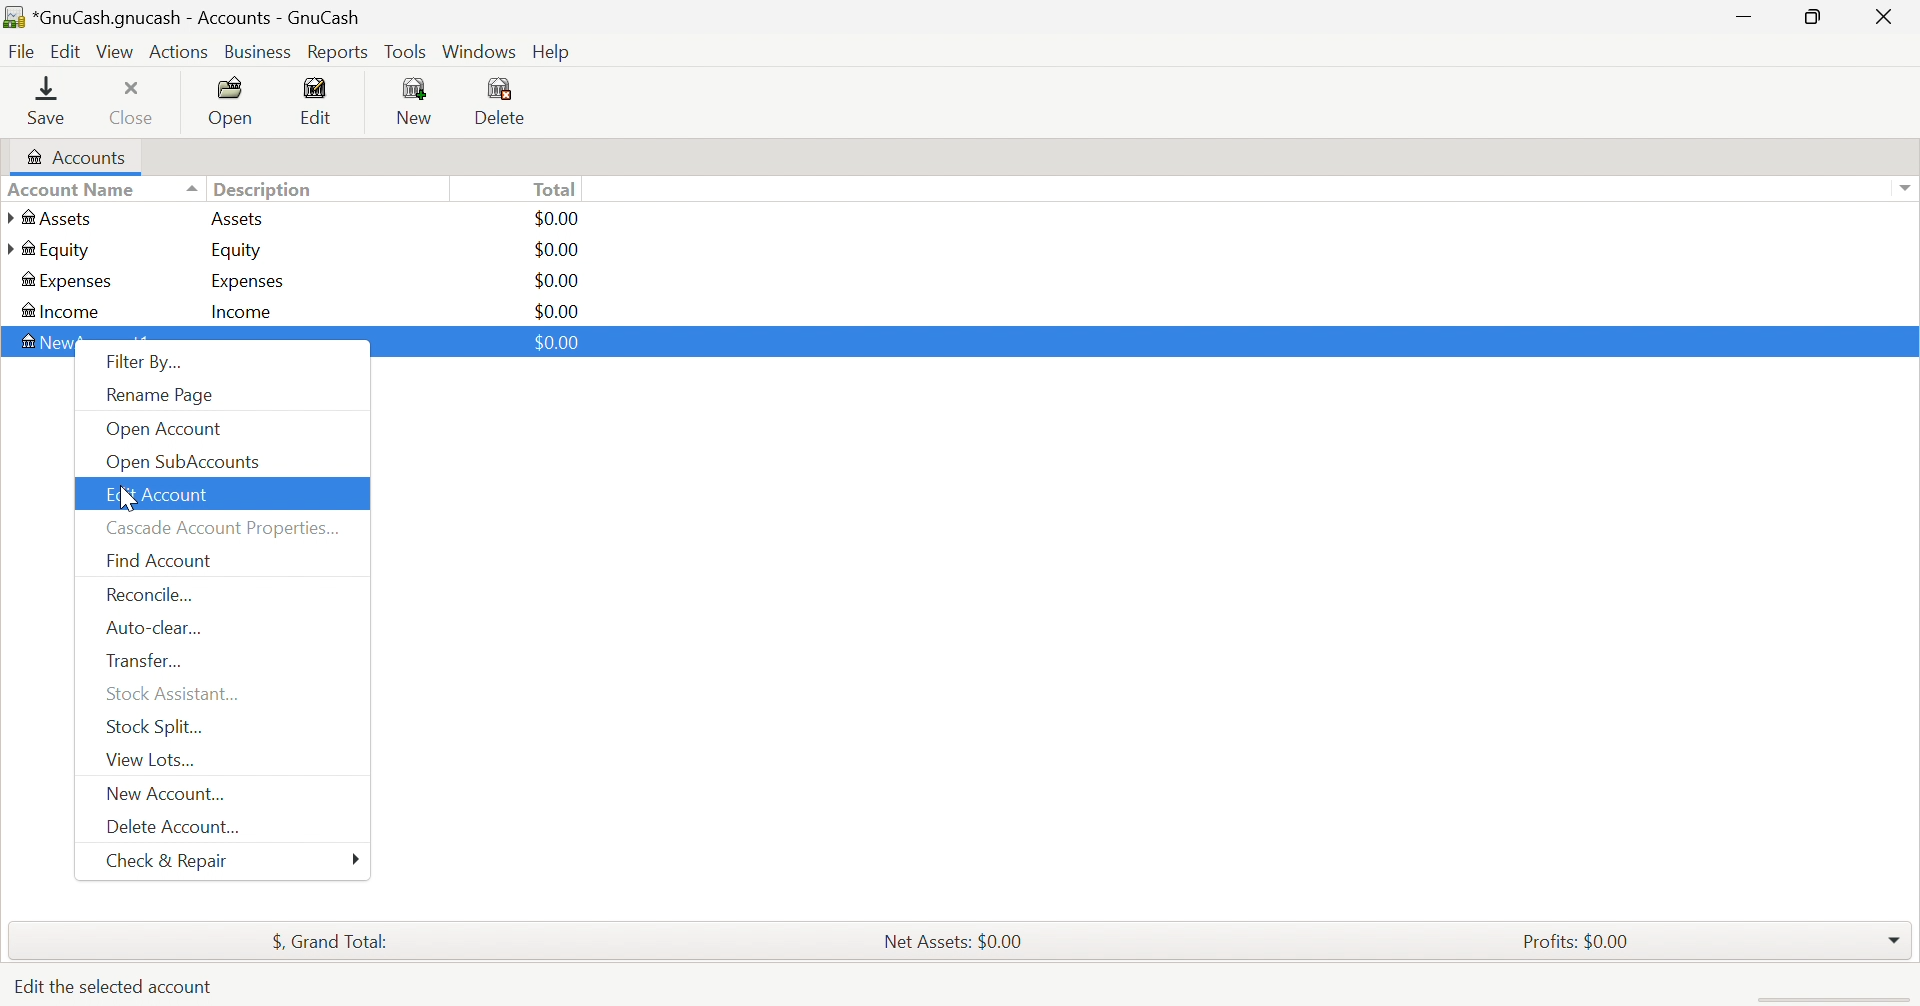 This screenshot has width=1920, height=1006. What do you see at coordinates (1744, 17) in the screenshot?
I see `Minimize` at bounding box center [1744, 17].